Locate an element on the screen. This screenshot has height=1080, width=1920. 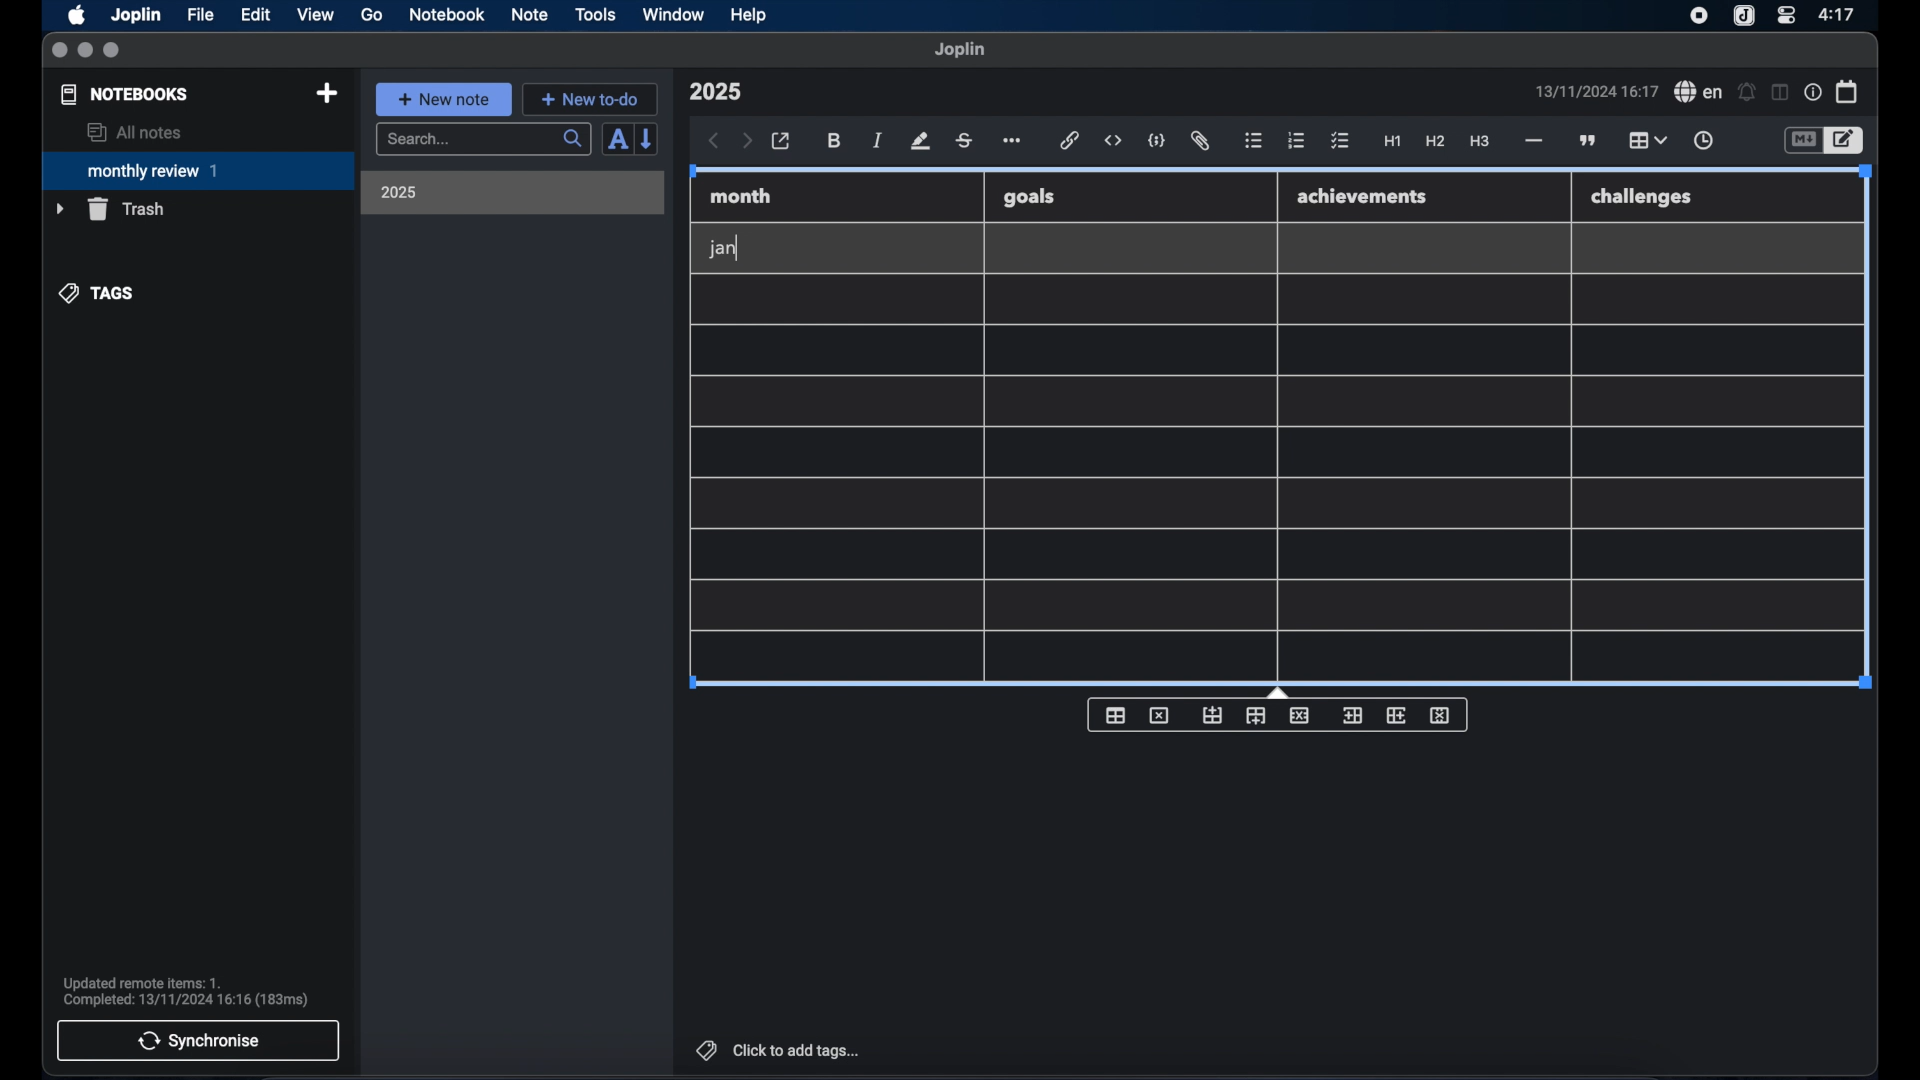
numbered list is located at coordinates (1296, 140).